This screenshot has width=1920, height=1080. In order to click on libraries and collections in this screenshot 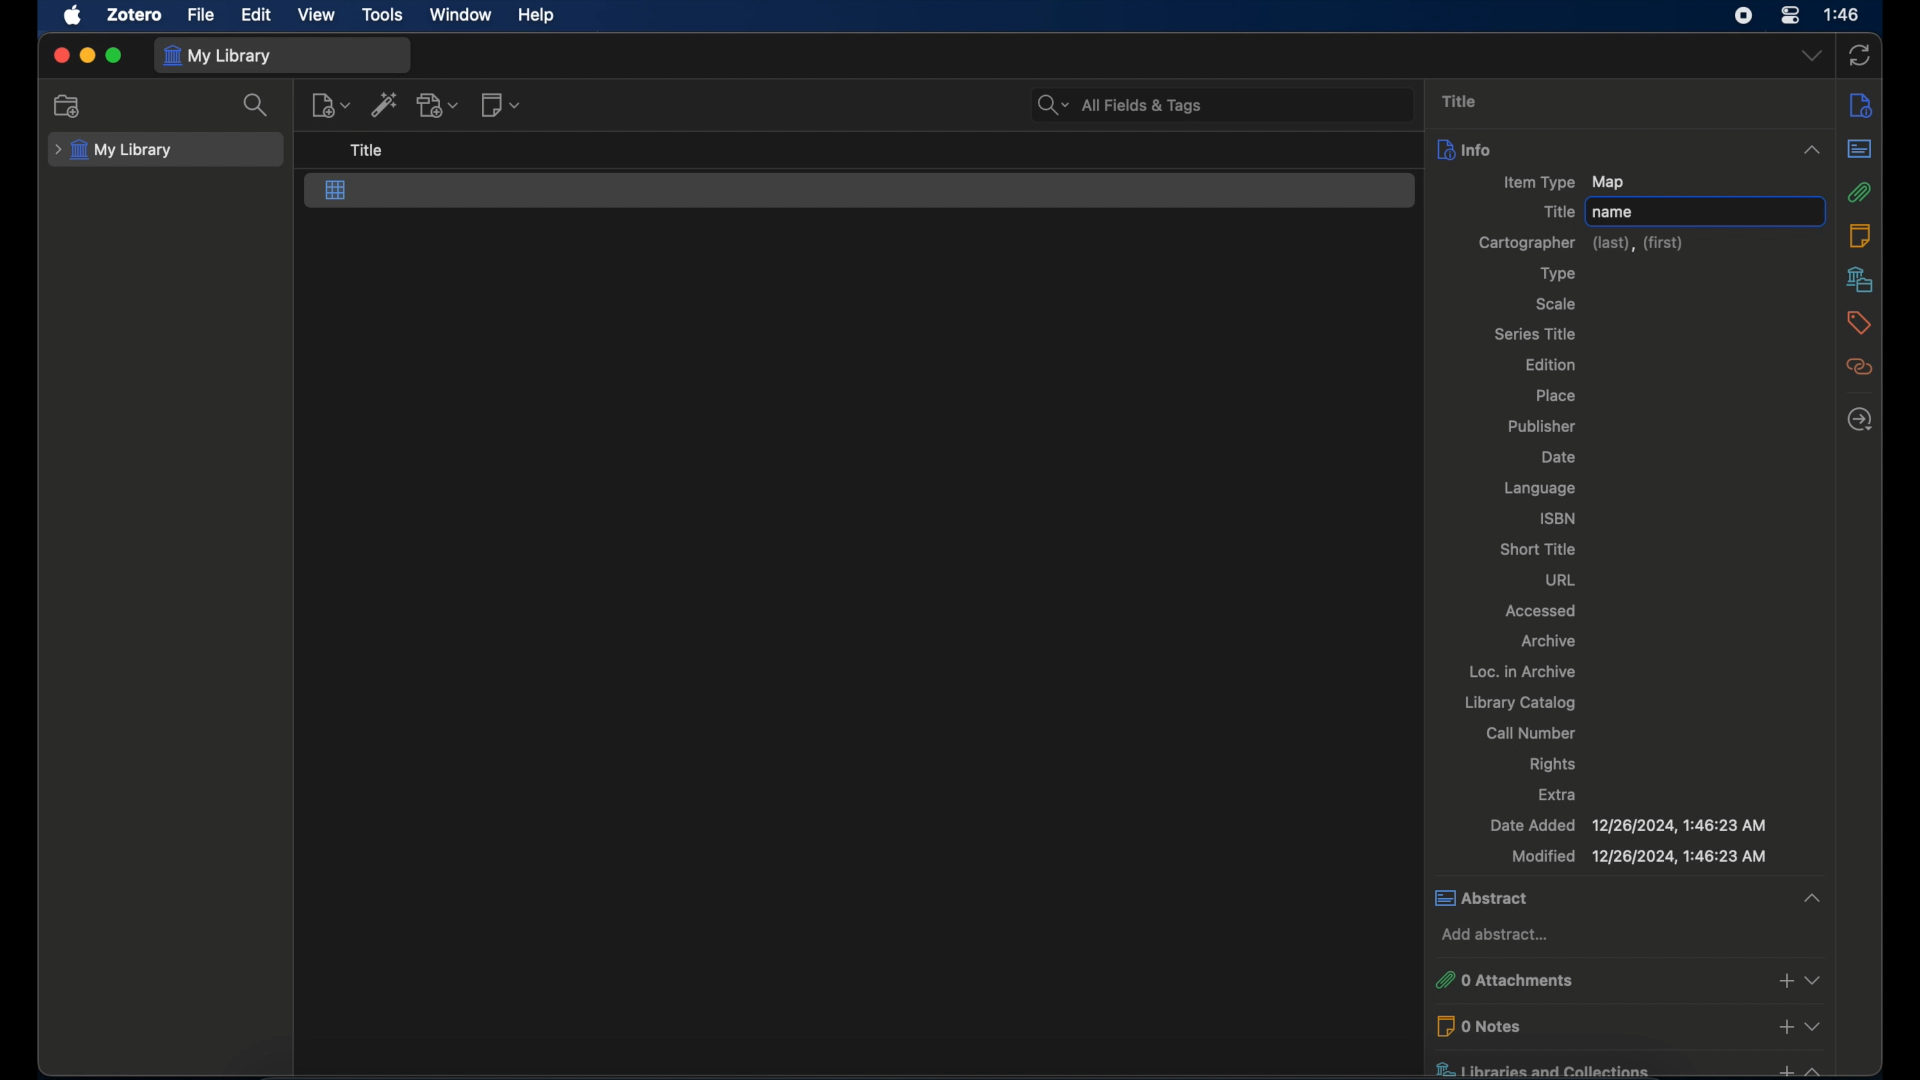, I will do `click(1591, 1065)`.